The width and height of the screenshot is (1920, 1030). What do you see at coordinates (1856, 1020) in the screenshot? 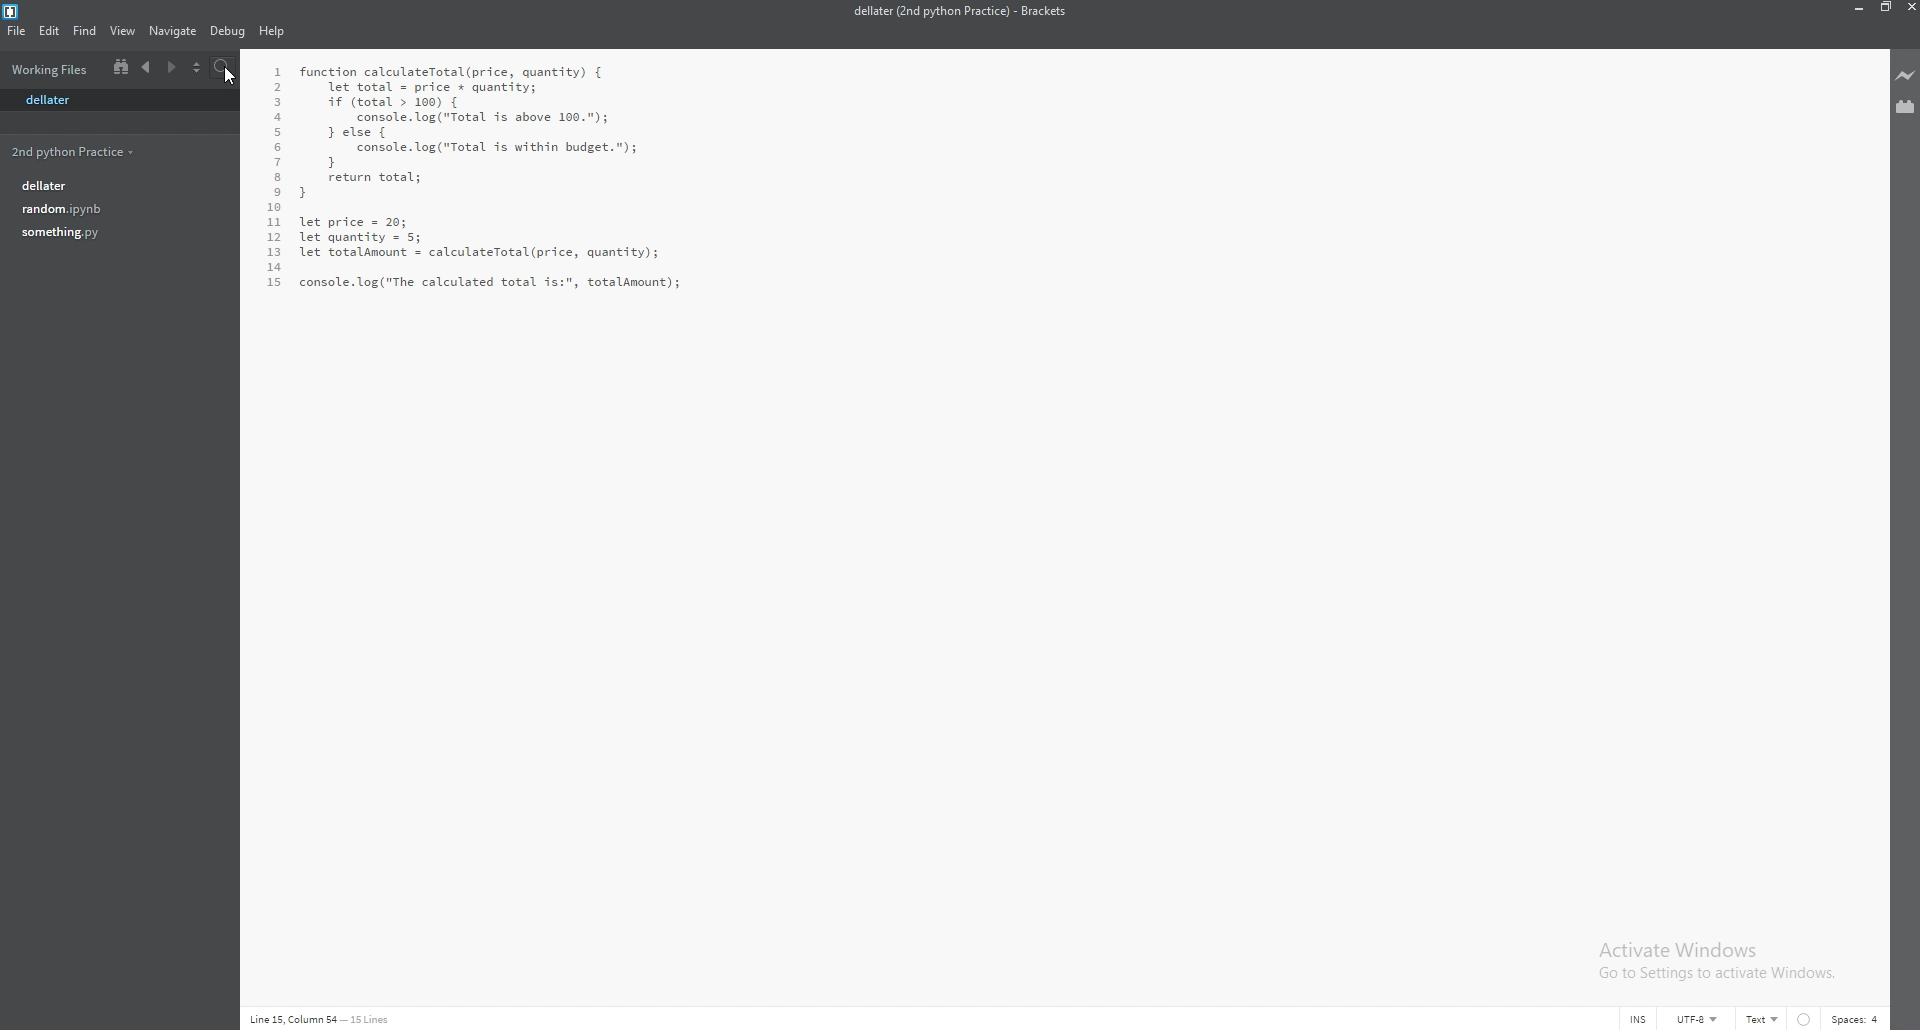
I see `spaces: 4` at bounding box center [1856, 1020].